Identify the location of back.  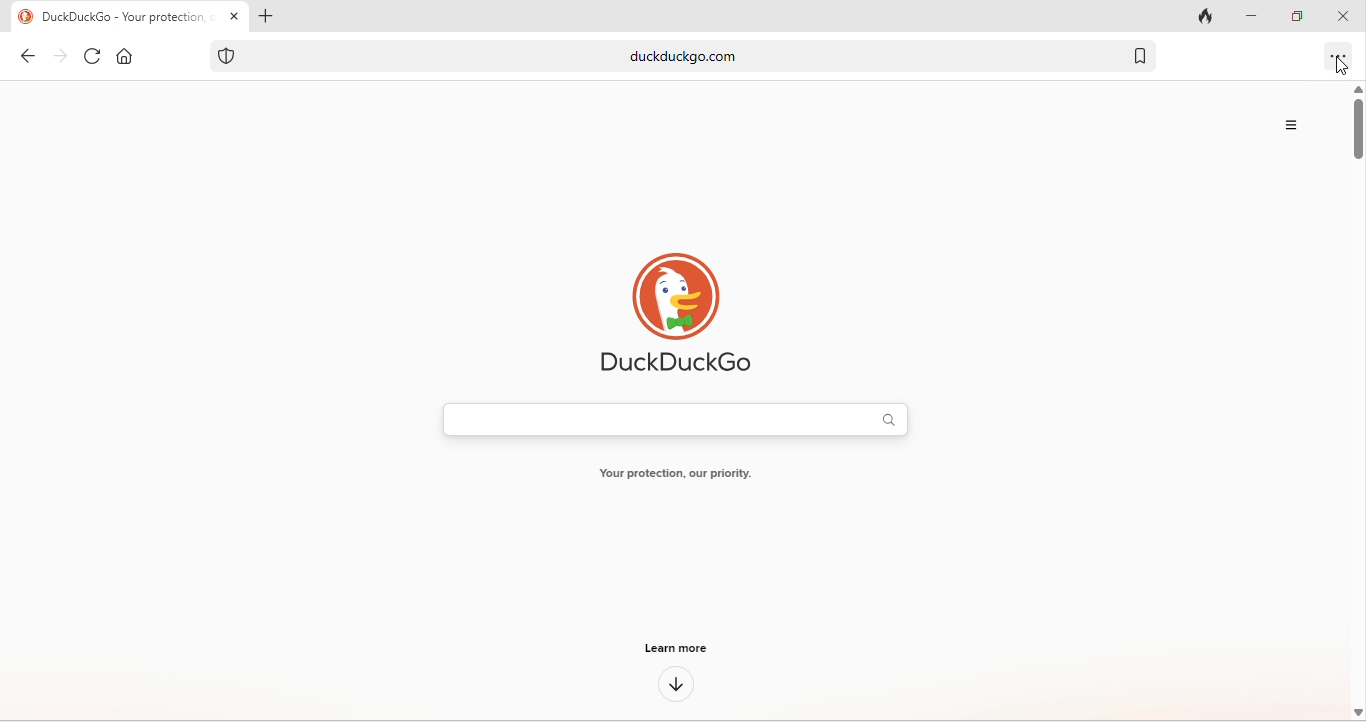
(27, 58).